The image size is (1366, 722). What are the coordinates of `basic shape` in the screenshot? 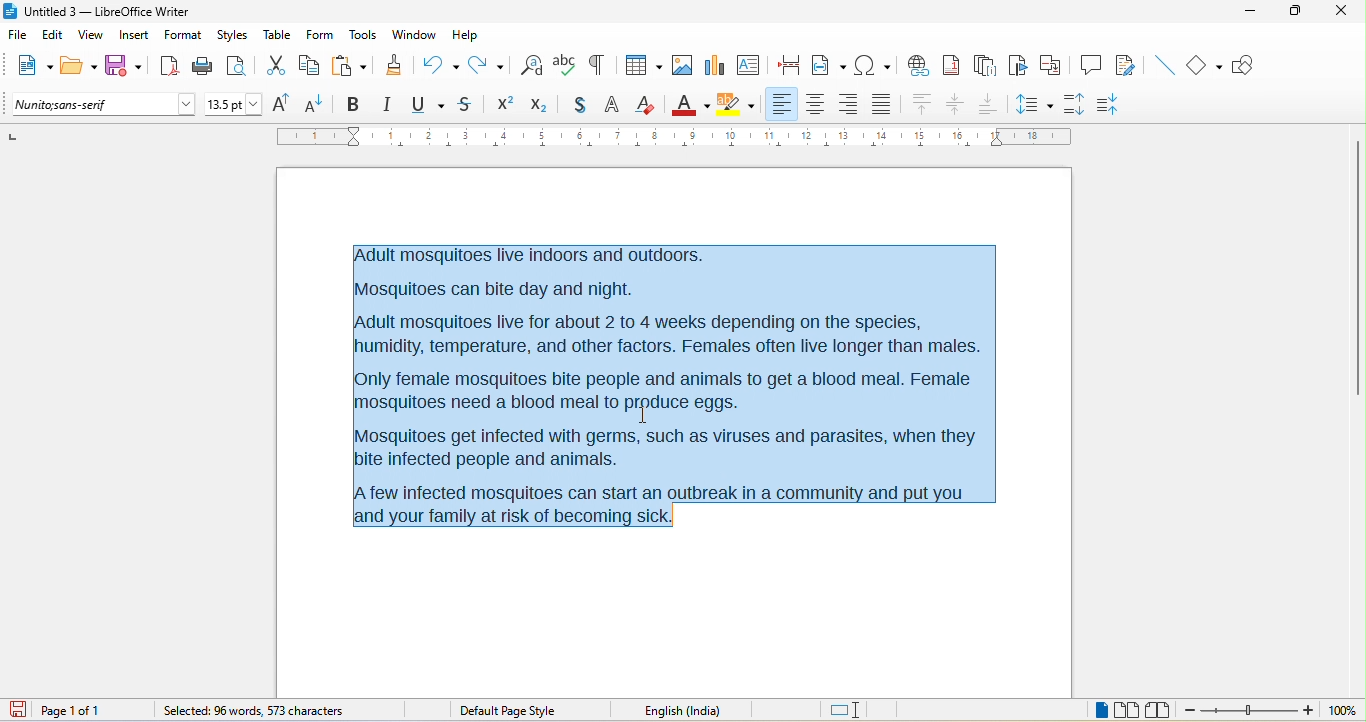 It's located at (1207, 66).